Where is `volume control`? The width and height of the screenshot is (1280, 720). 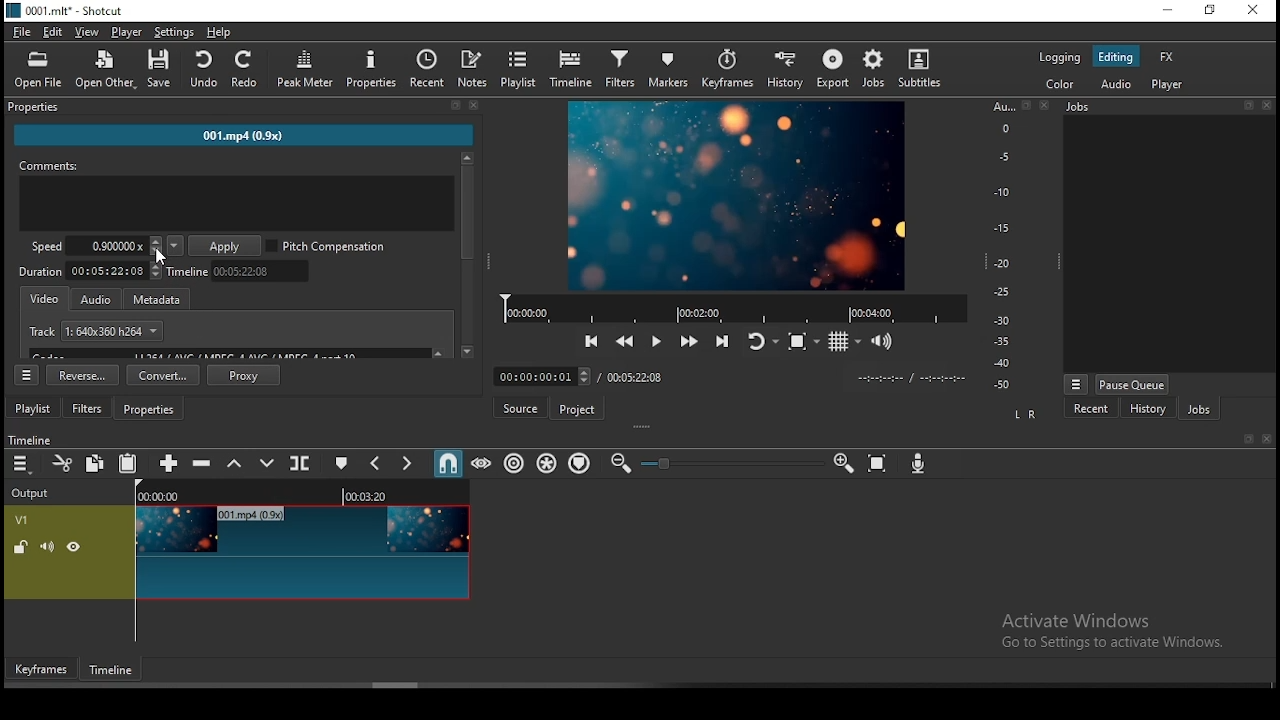 volume control is located at coordinates (883, 341).